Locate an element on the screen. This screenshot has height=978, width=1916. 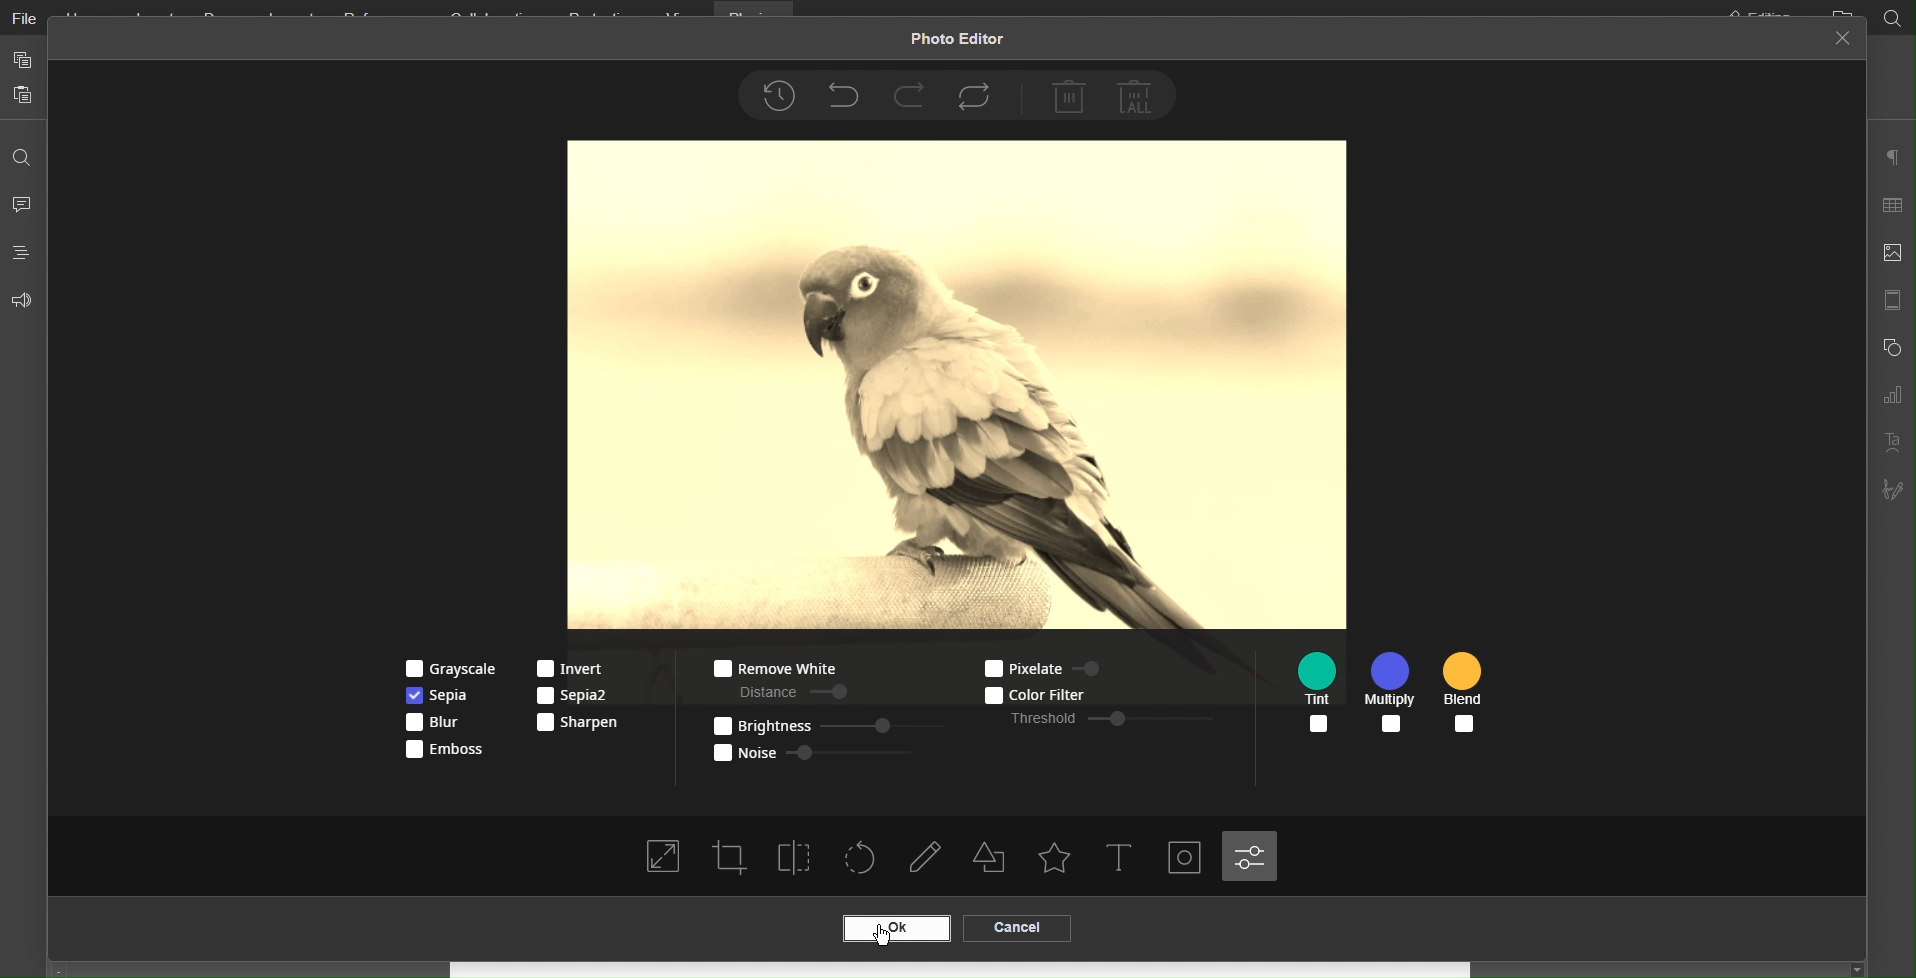
Comments is located at coordinates (24, 202).